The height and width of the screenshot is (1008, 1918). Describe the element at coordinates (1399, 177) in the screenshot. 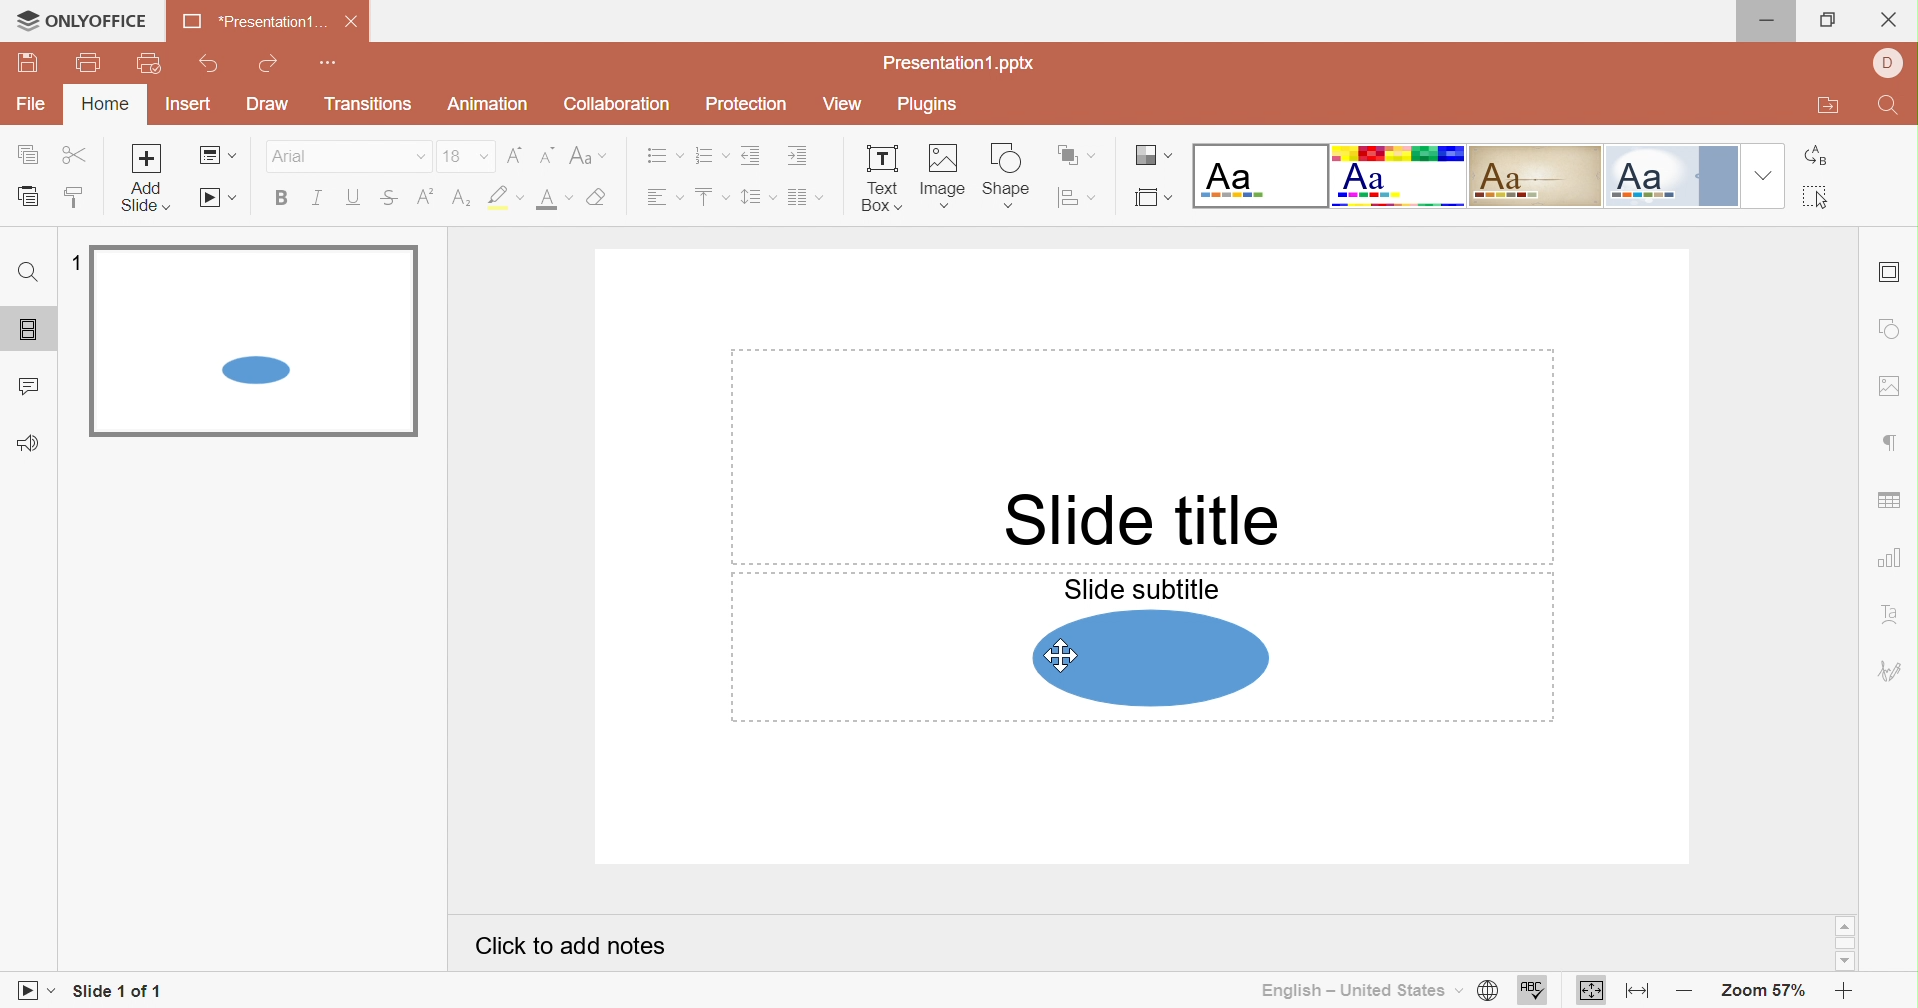

I see `Basic` at that location.